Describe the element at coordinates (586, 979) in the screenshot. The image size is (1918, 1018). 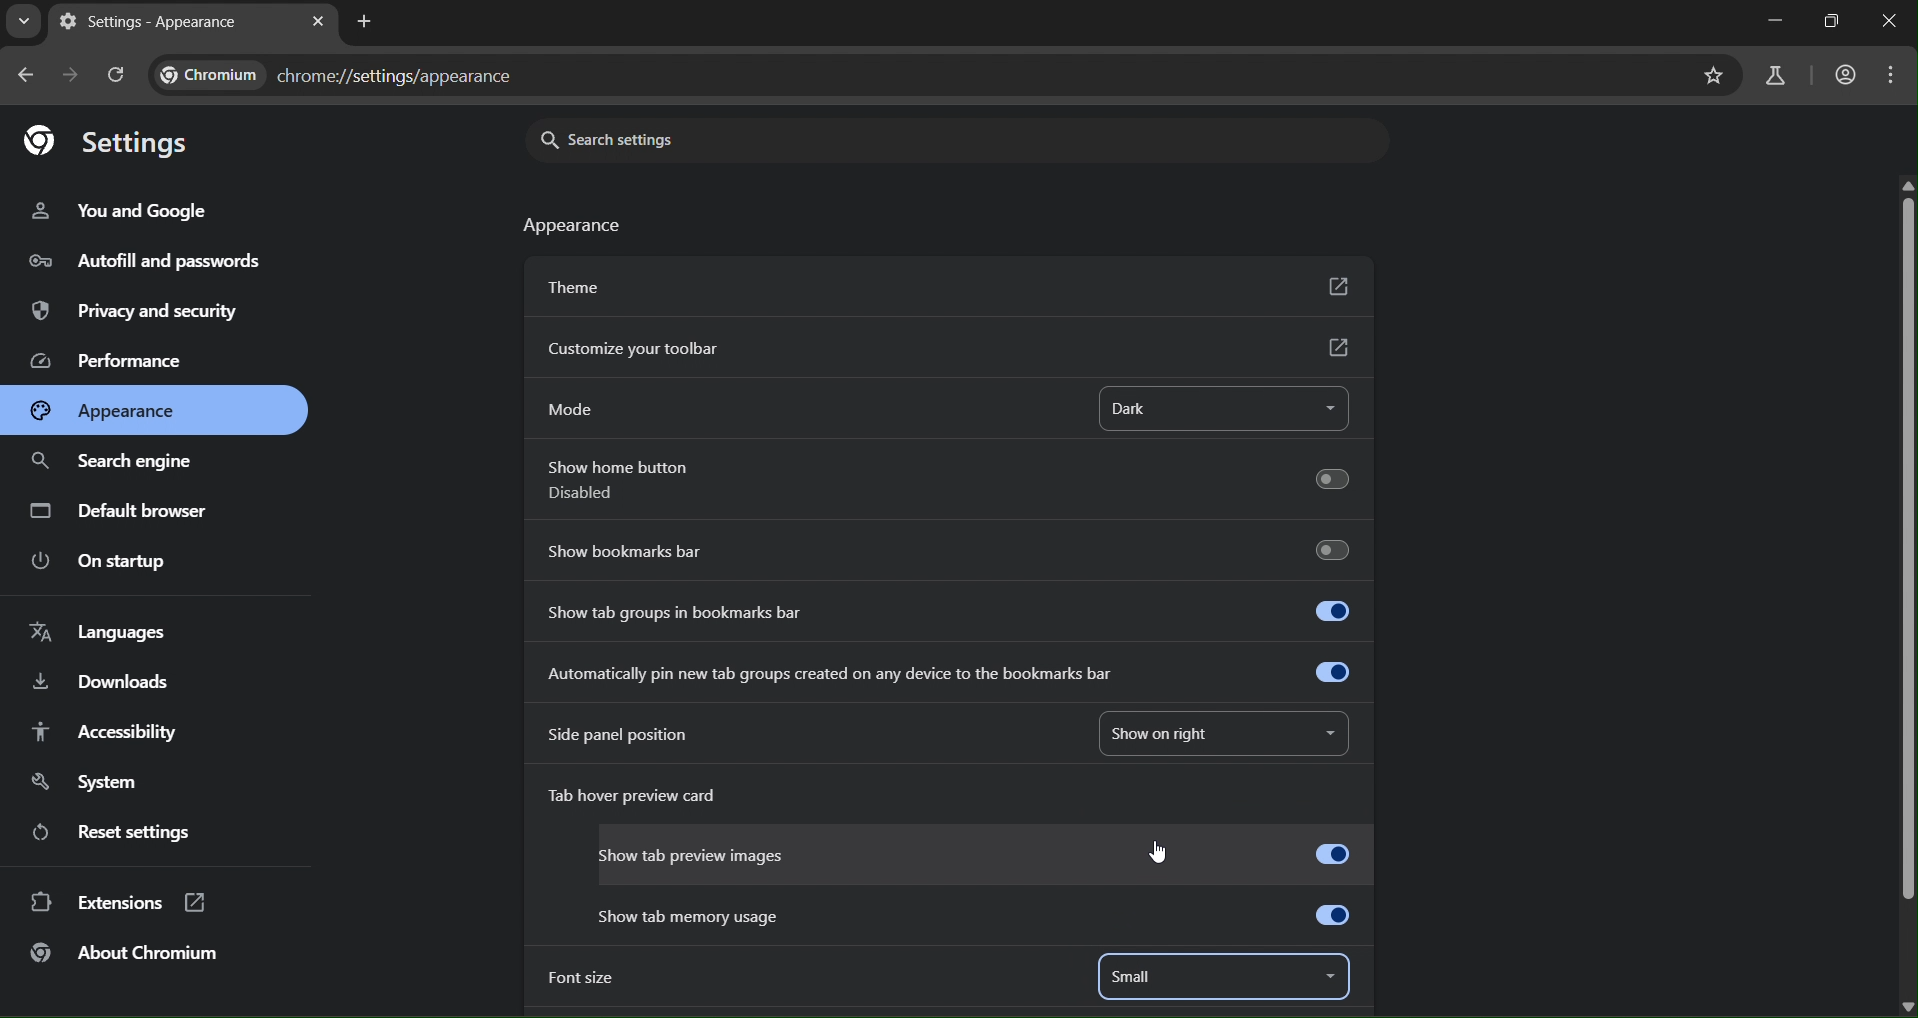
I see `font size` at that location.